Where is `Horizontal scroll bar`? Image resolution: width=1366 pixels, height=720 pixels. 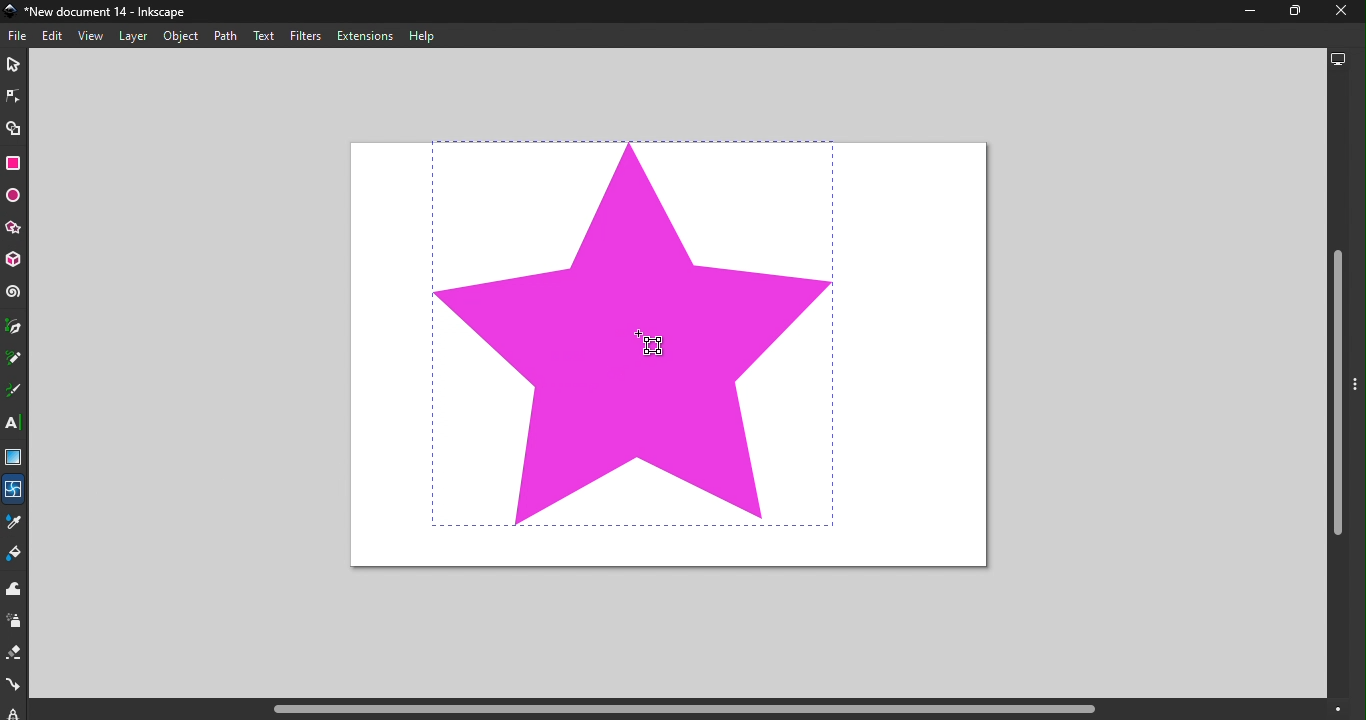
Horizontal scroll bar is located at coordinates (705, 709).